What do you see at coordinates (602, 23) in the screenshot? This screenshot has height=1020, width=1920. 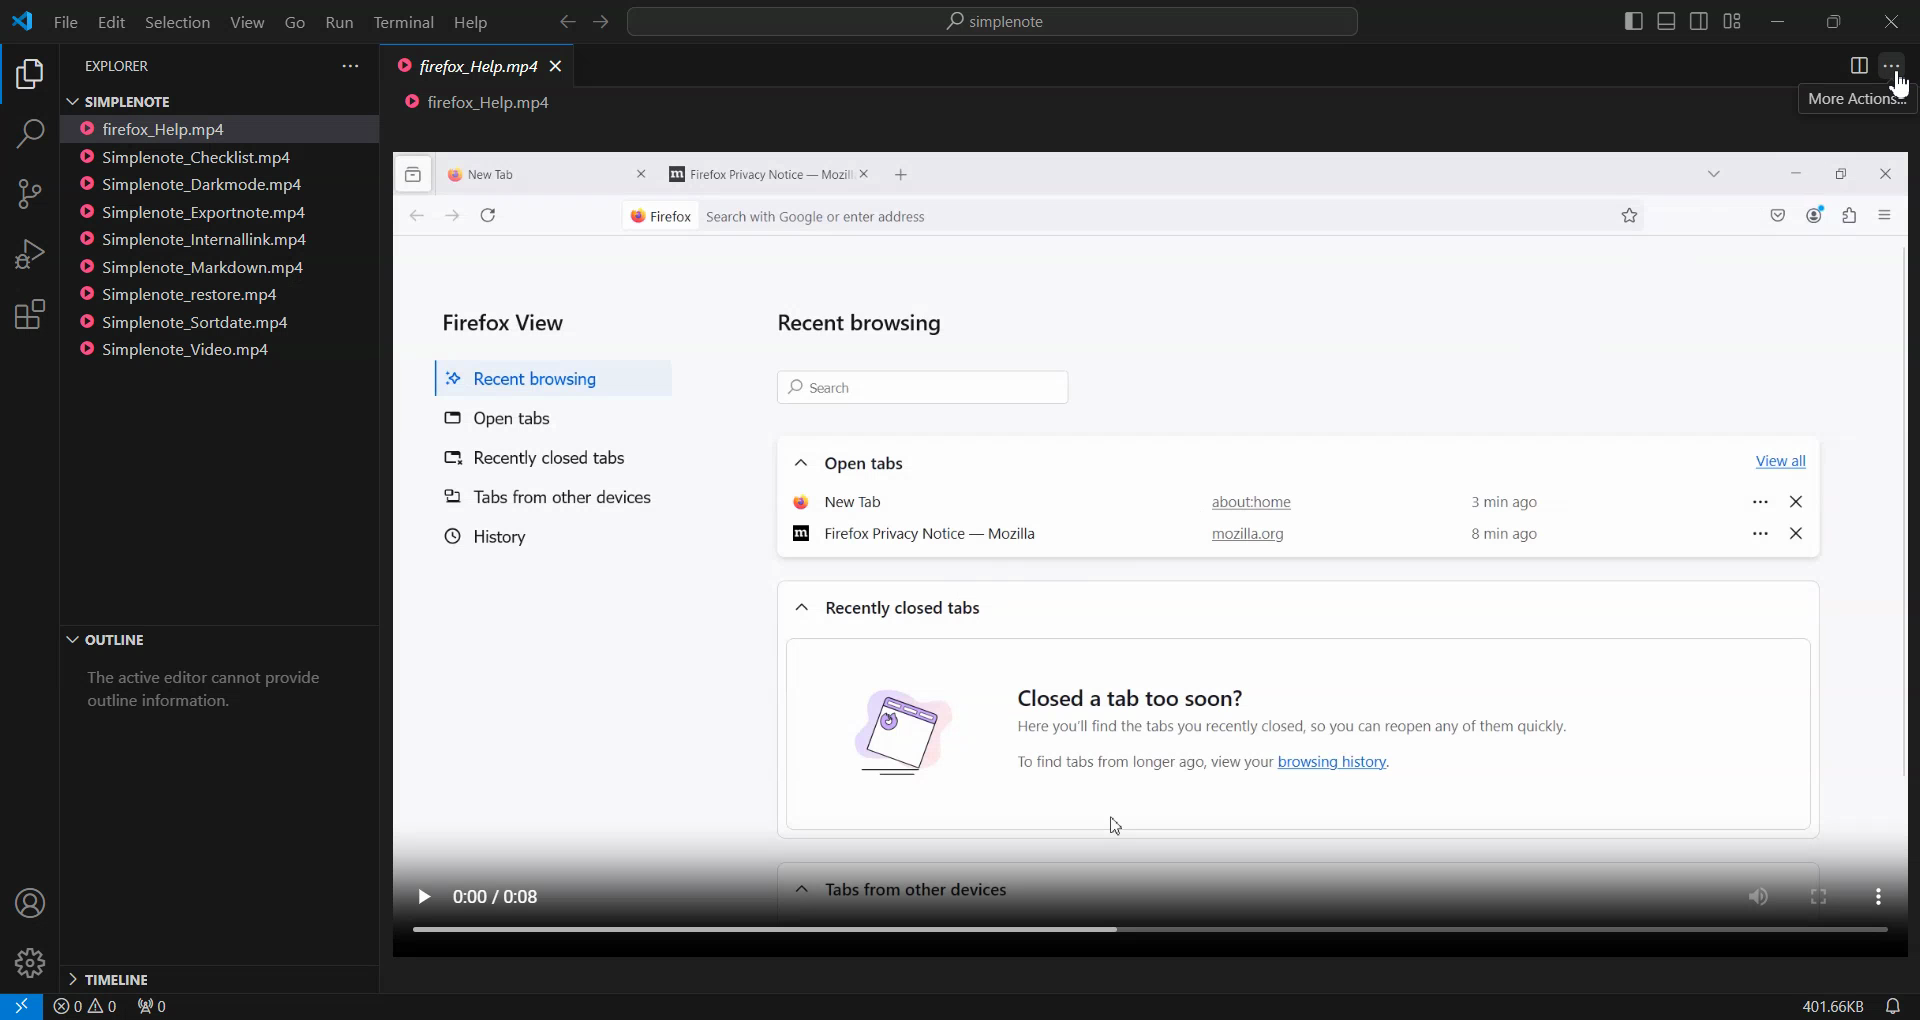 I see `Go forward` at bounding box center [602, 23].